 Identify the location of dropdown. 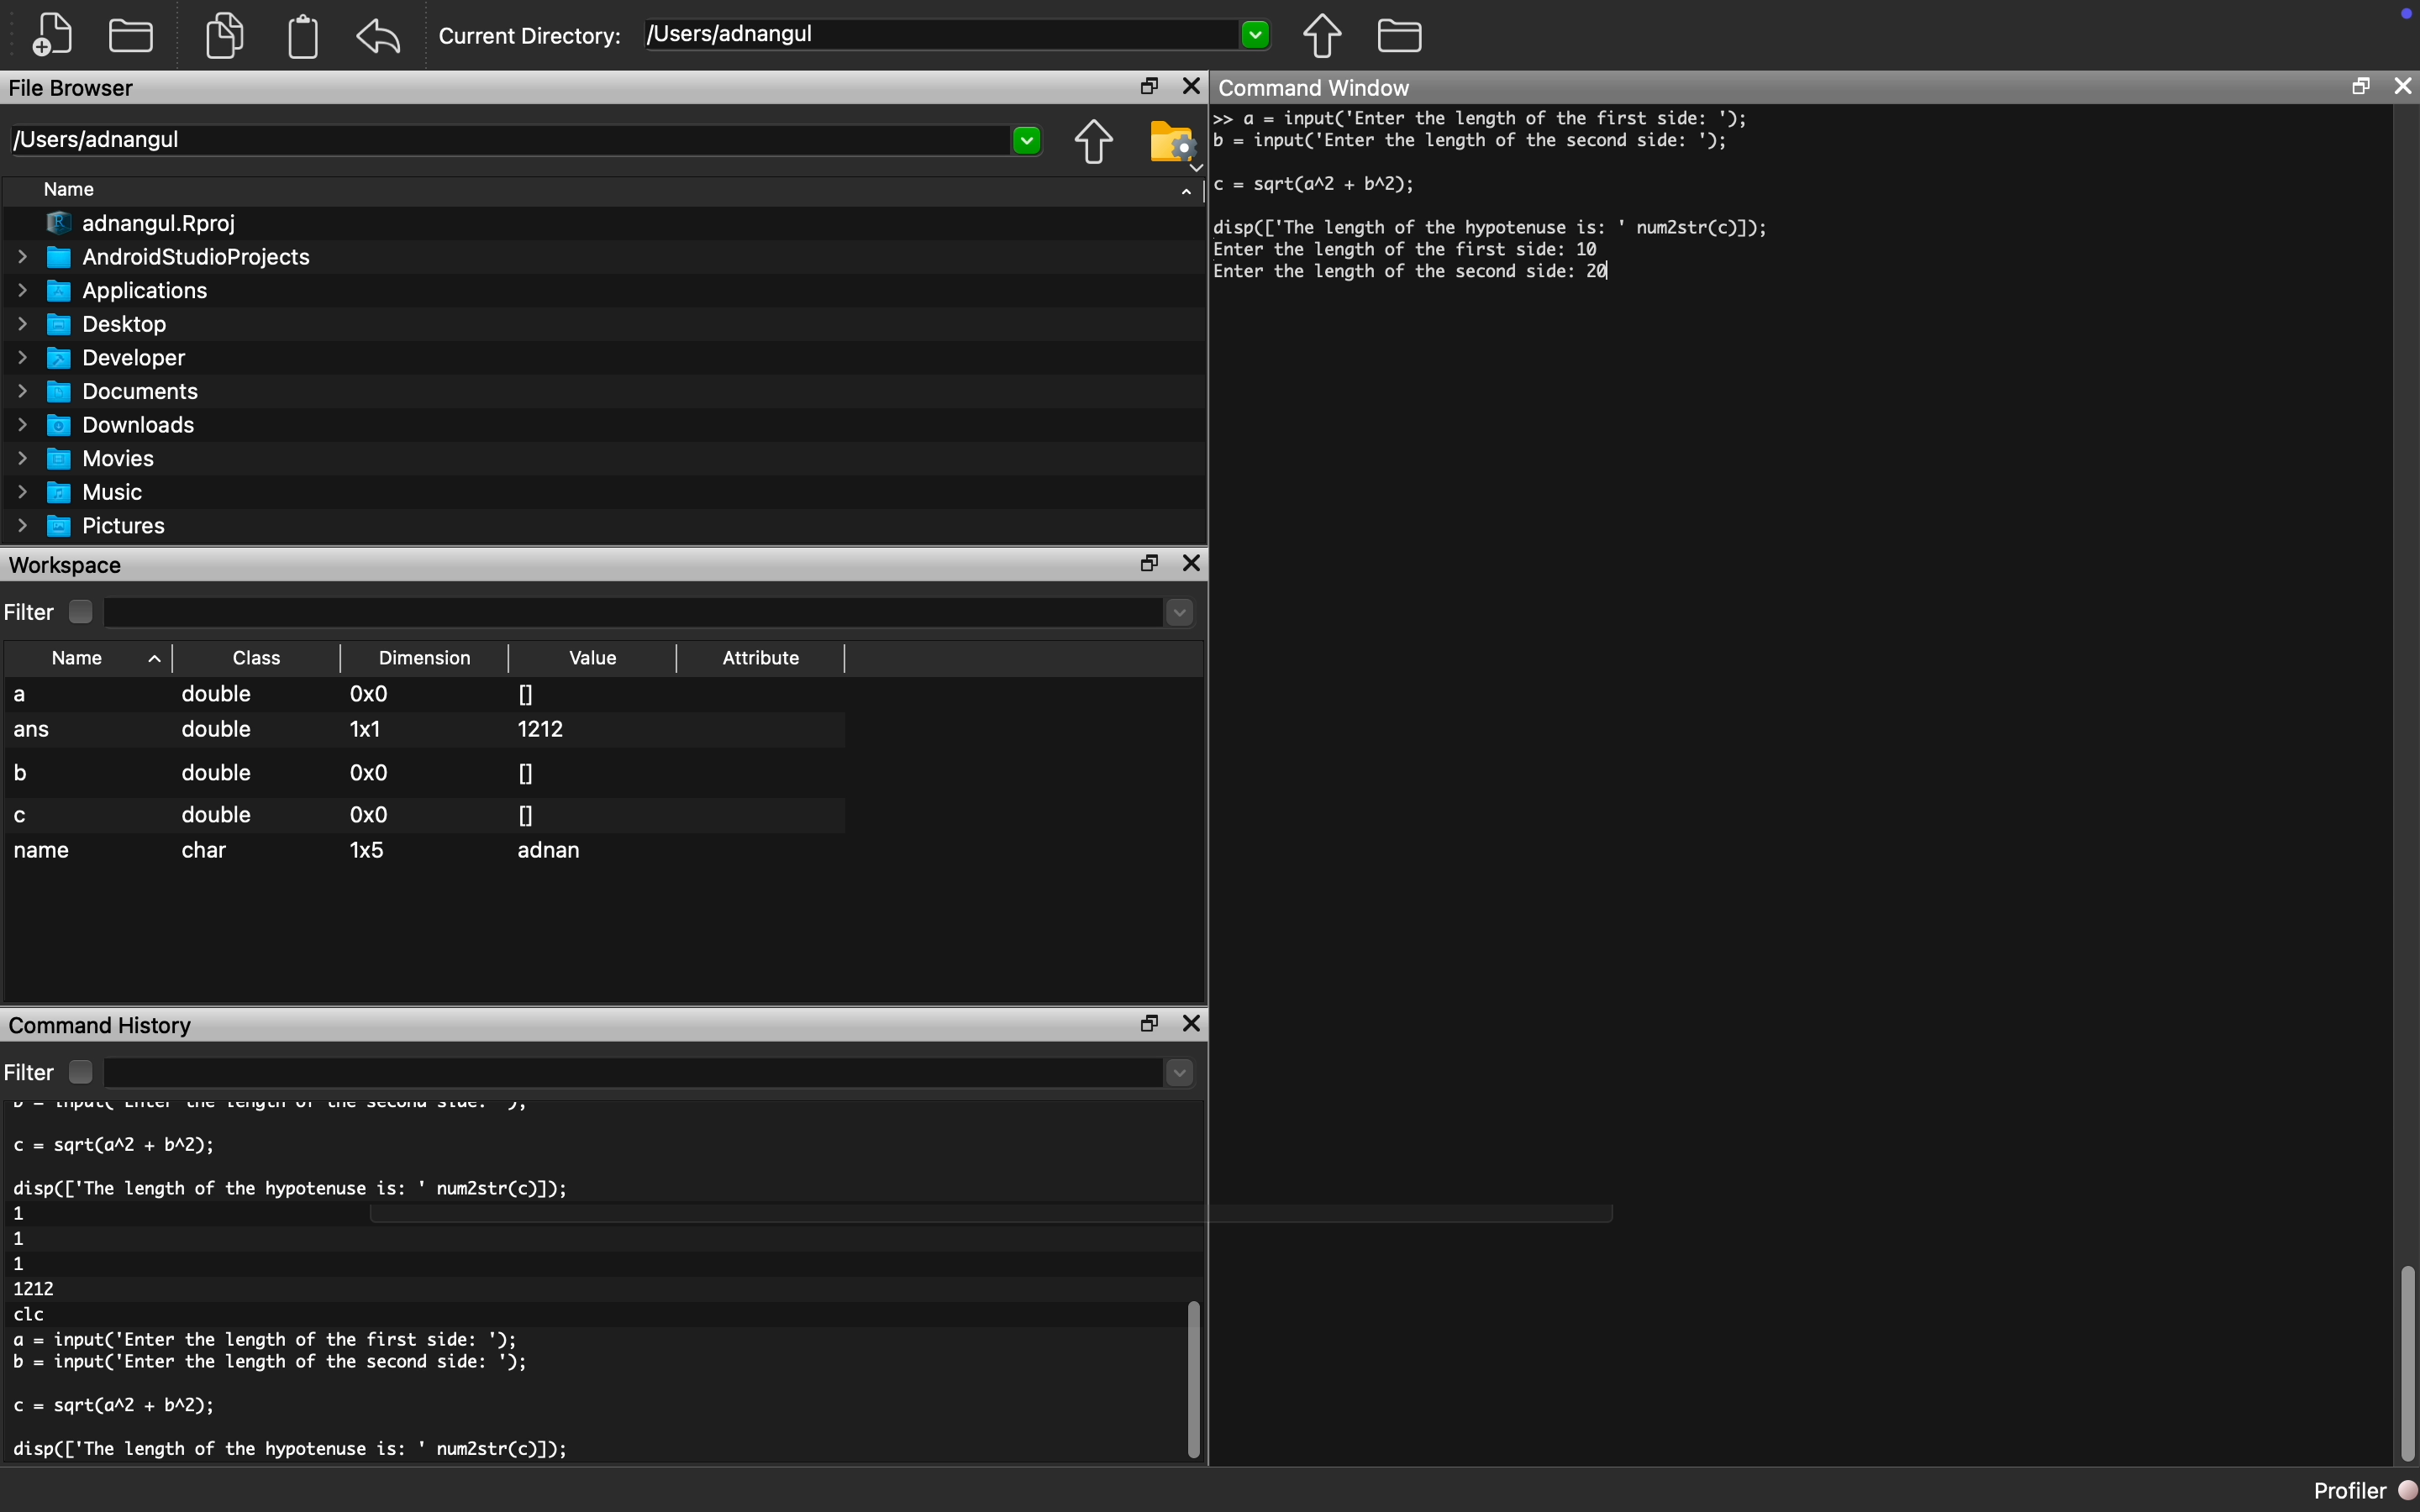
(653, 613).